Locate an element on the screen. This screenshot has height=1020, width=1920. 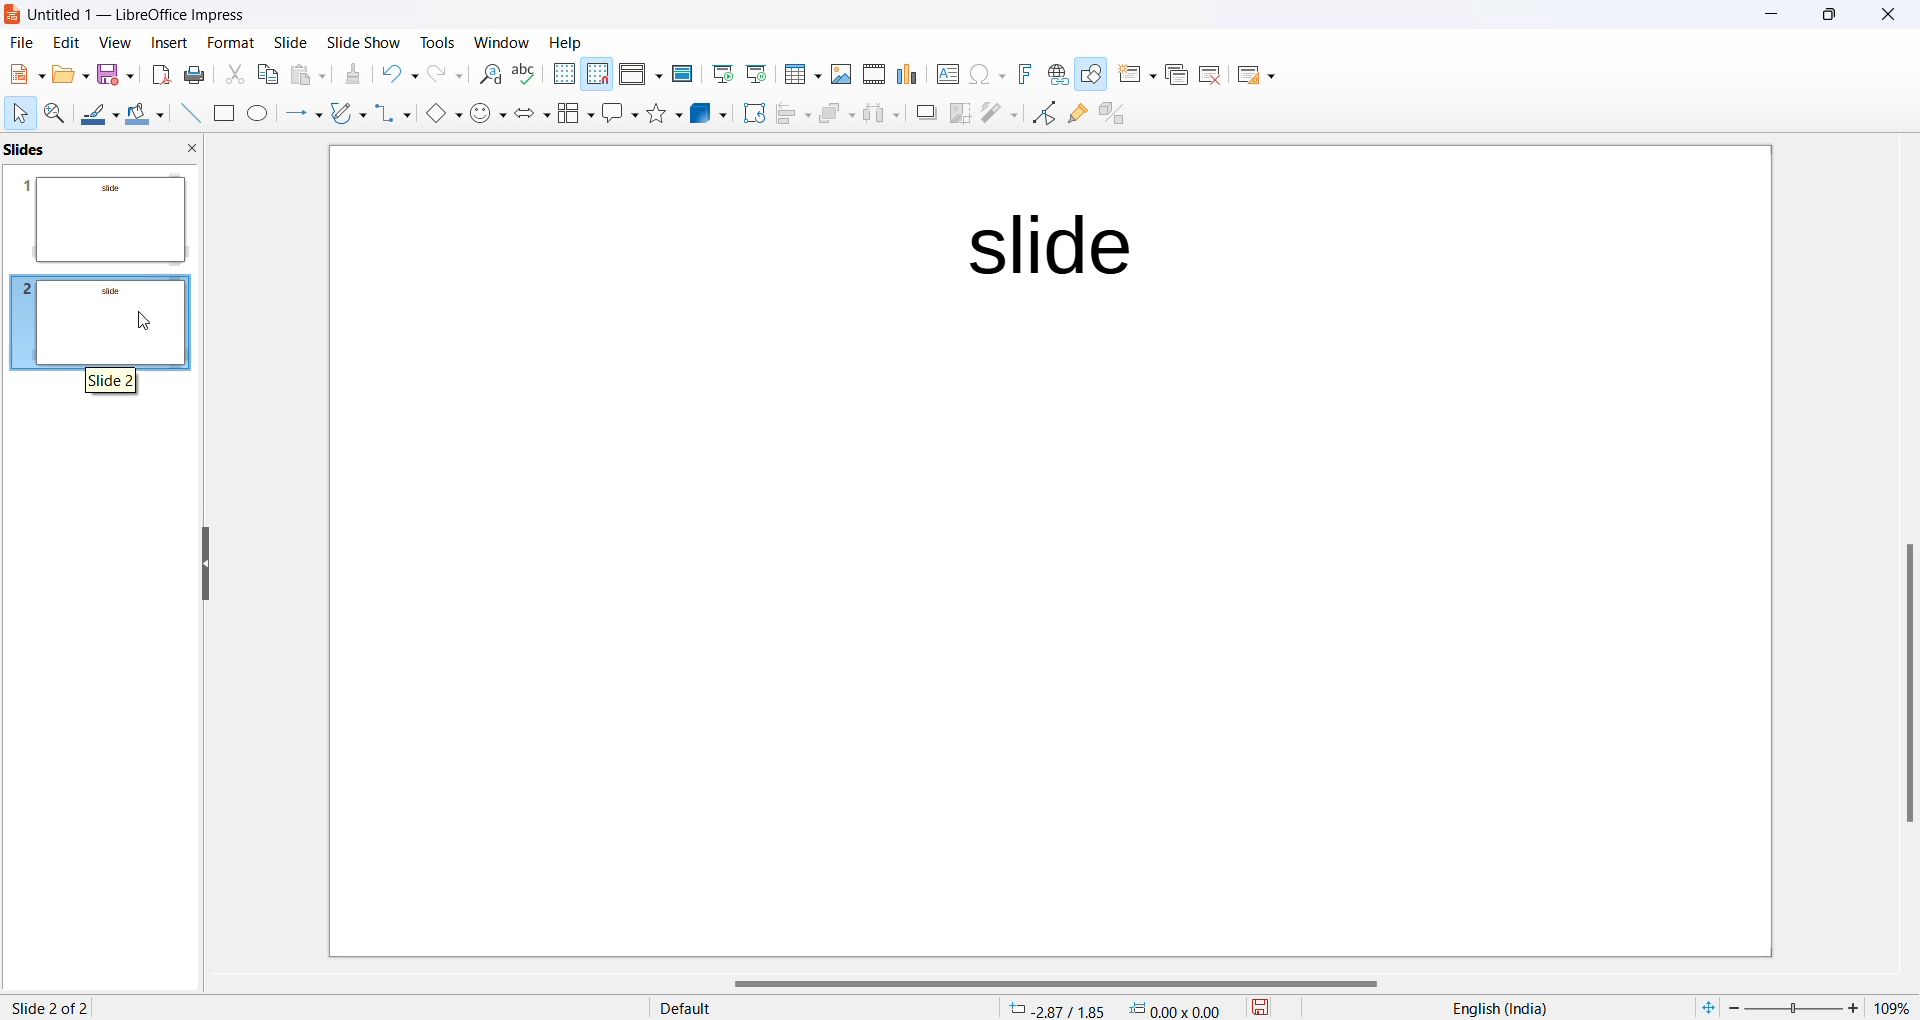
close slide preview pane is located at coordinates (196, 150).